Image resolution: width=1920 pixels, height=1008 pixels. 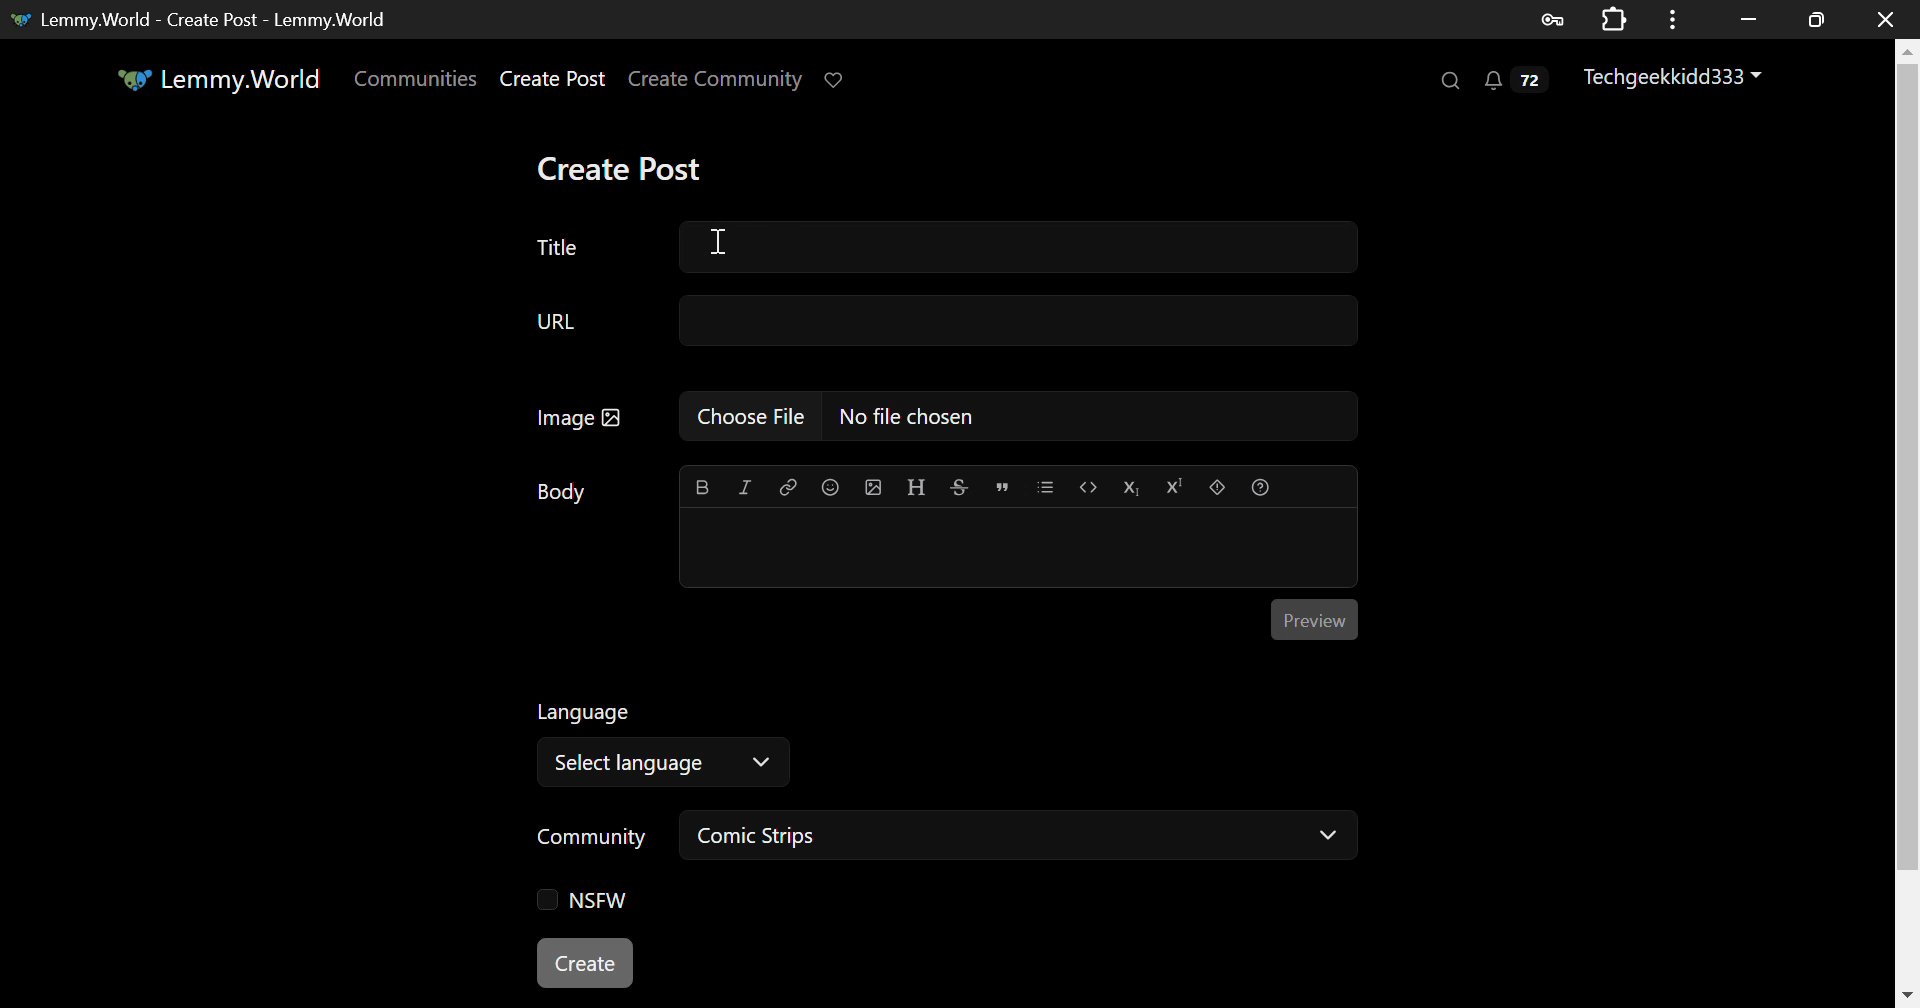 What do you see at coordinates (1217, 487) in the screenshot?
I see `Spoiler` at bounding box center [1217, 487].